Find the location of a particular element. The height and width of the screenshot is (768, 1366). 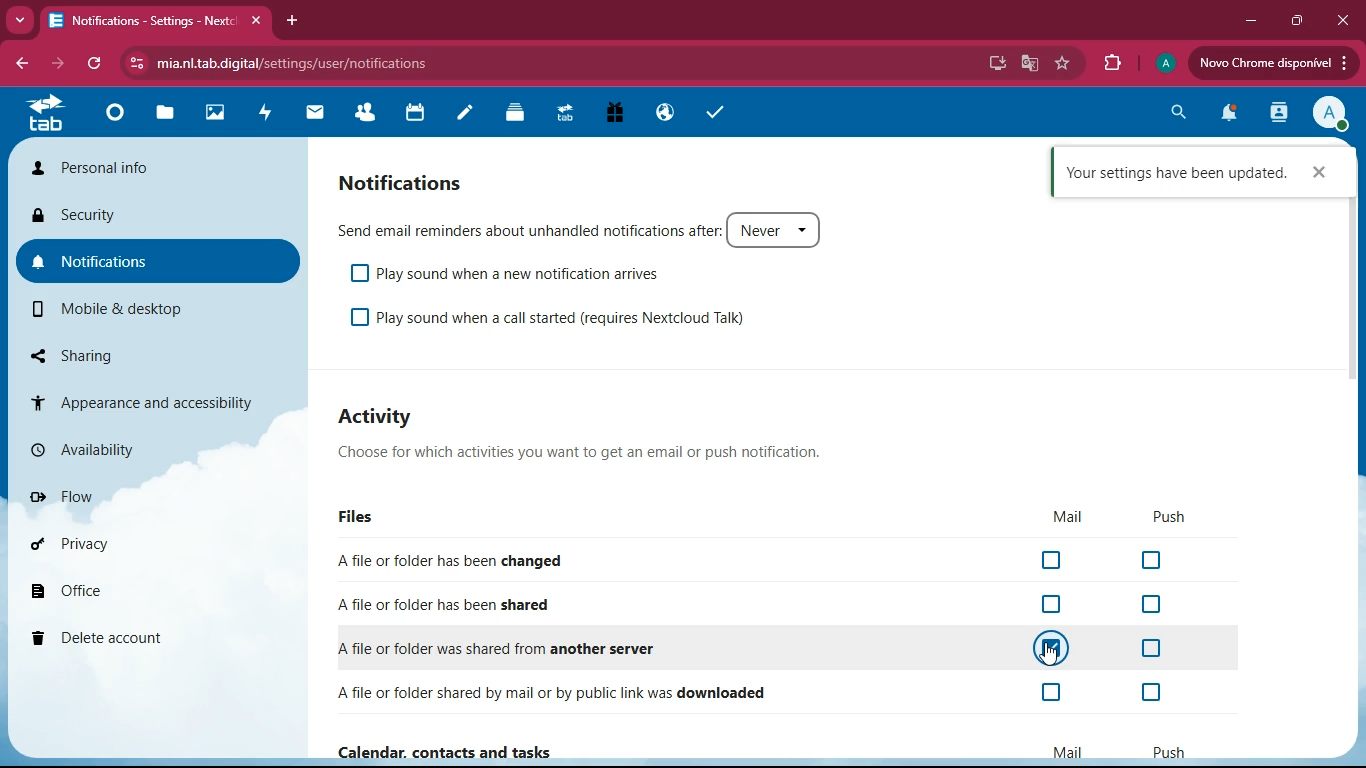

friends is located at coordinates (359, 113).